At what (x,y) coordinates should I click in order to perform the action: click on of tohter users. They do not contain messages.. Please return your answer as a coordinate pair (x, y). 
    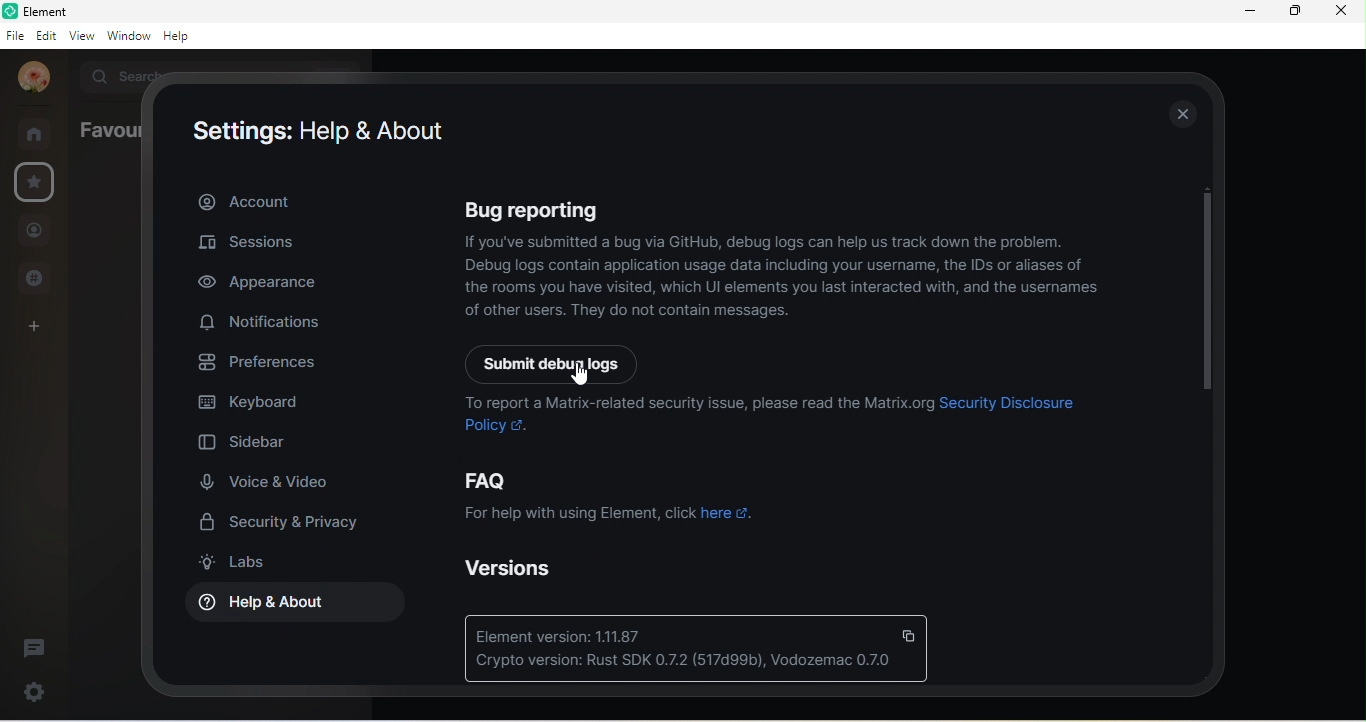
    Looking at the image, I should click on (626, 313).